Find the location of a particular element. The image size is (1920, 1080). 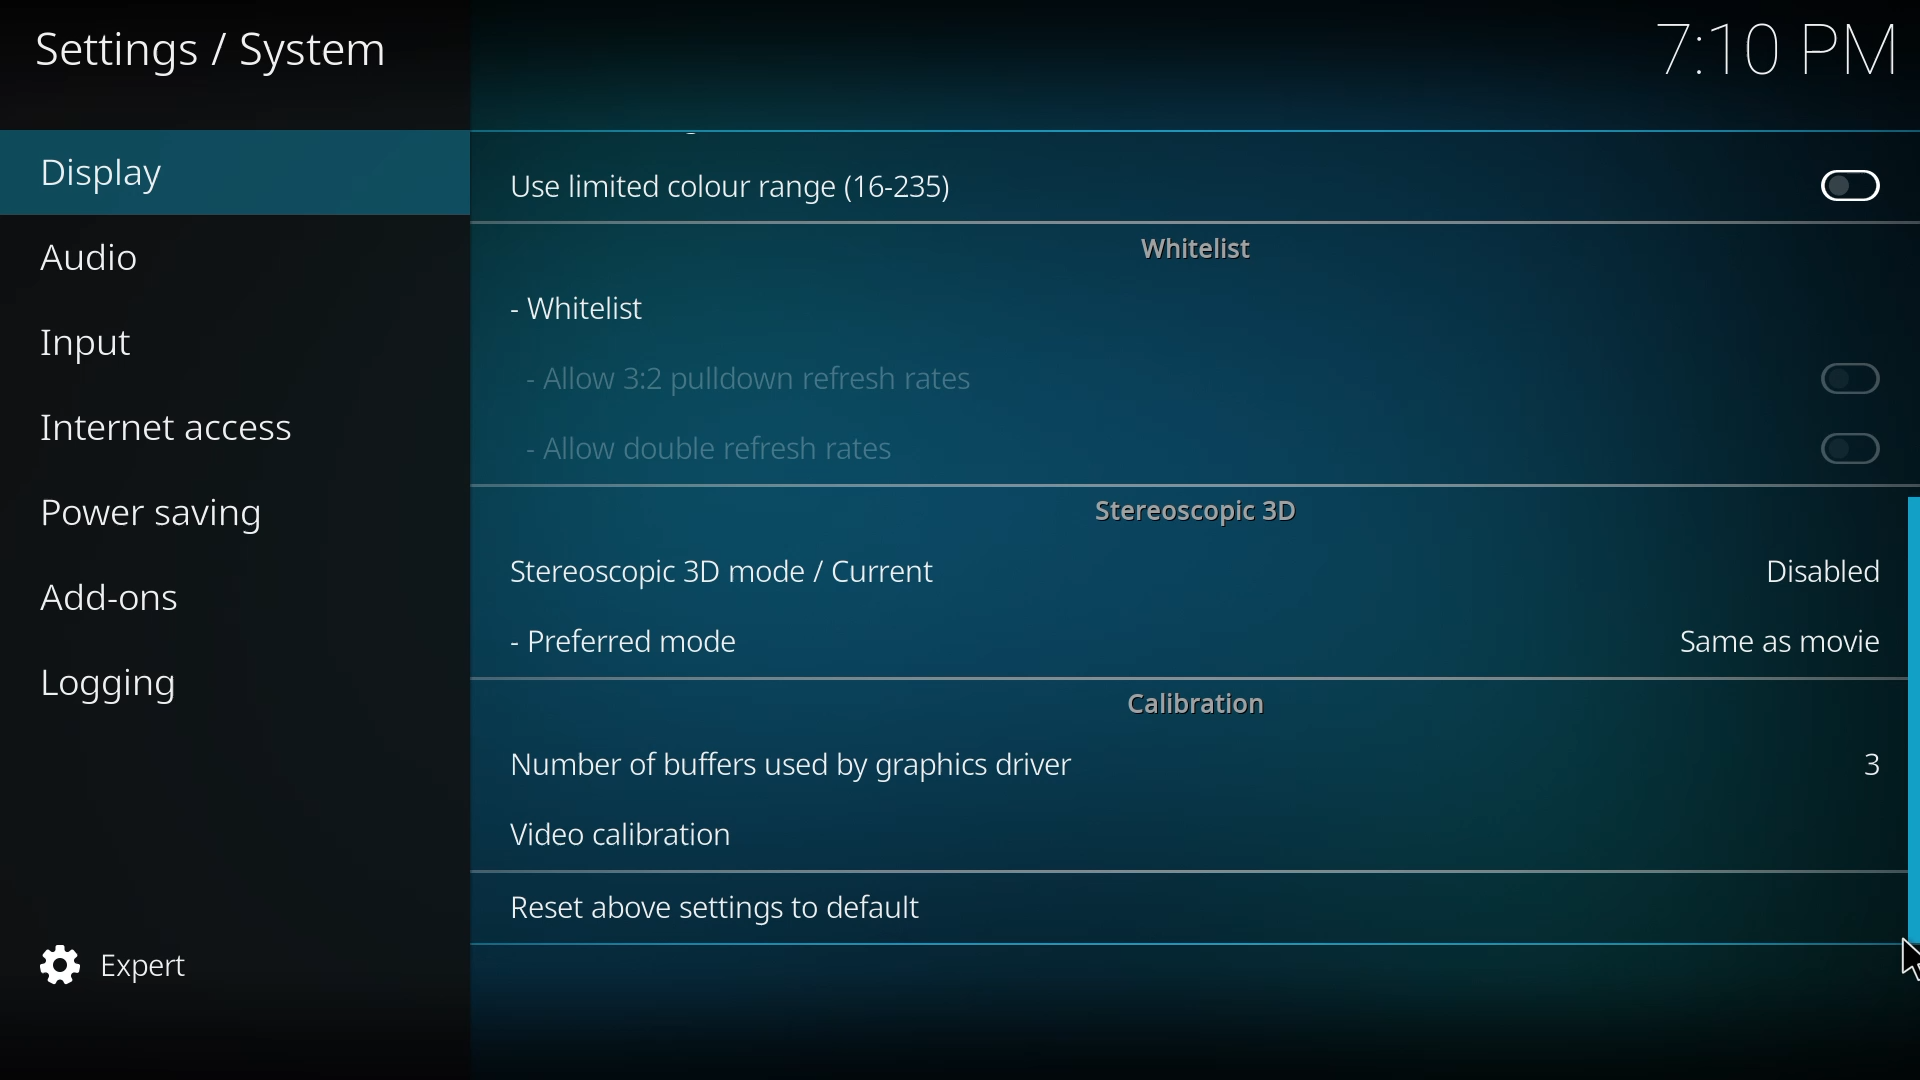

whitelist is located at coordinates (1186, 248).